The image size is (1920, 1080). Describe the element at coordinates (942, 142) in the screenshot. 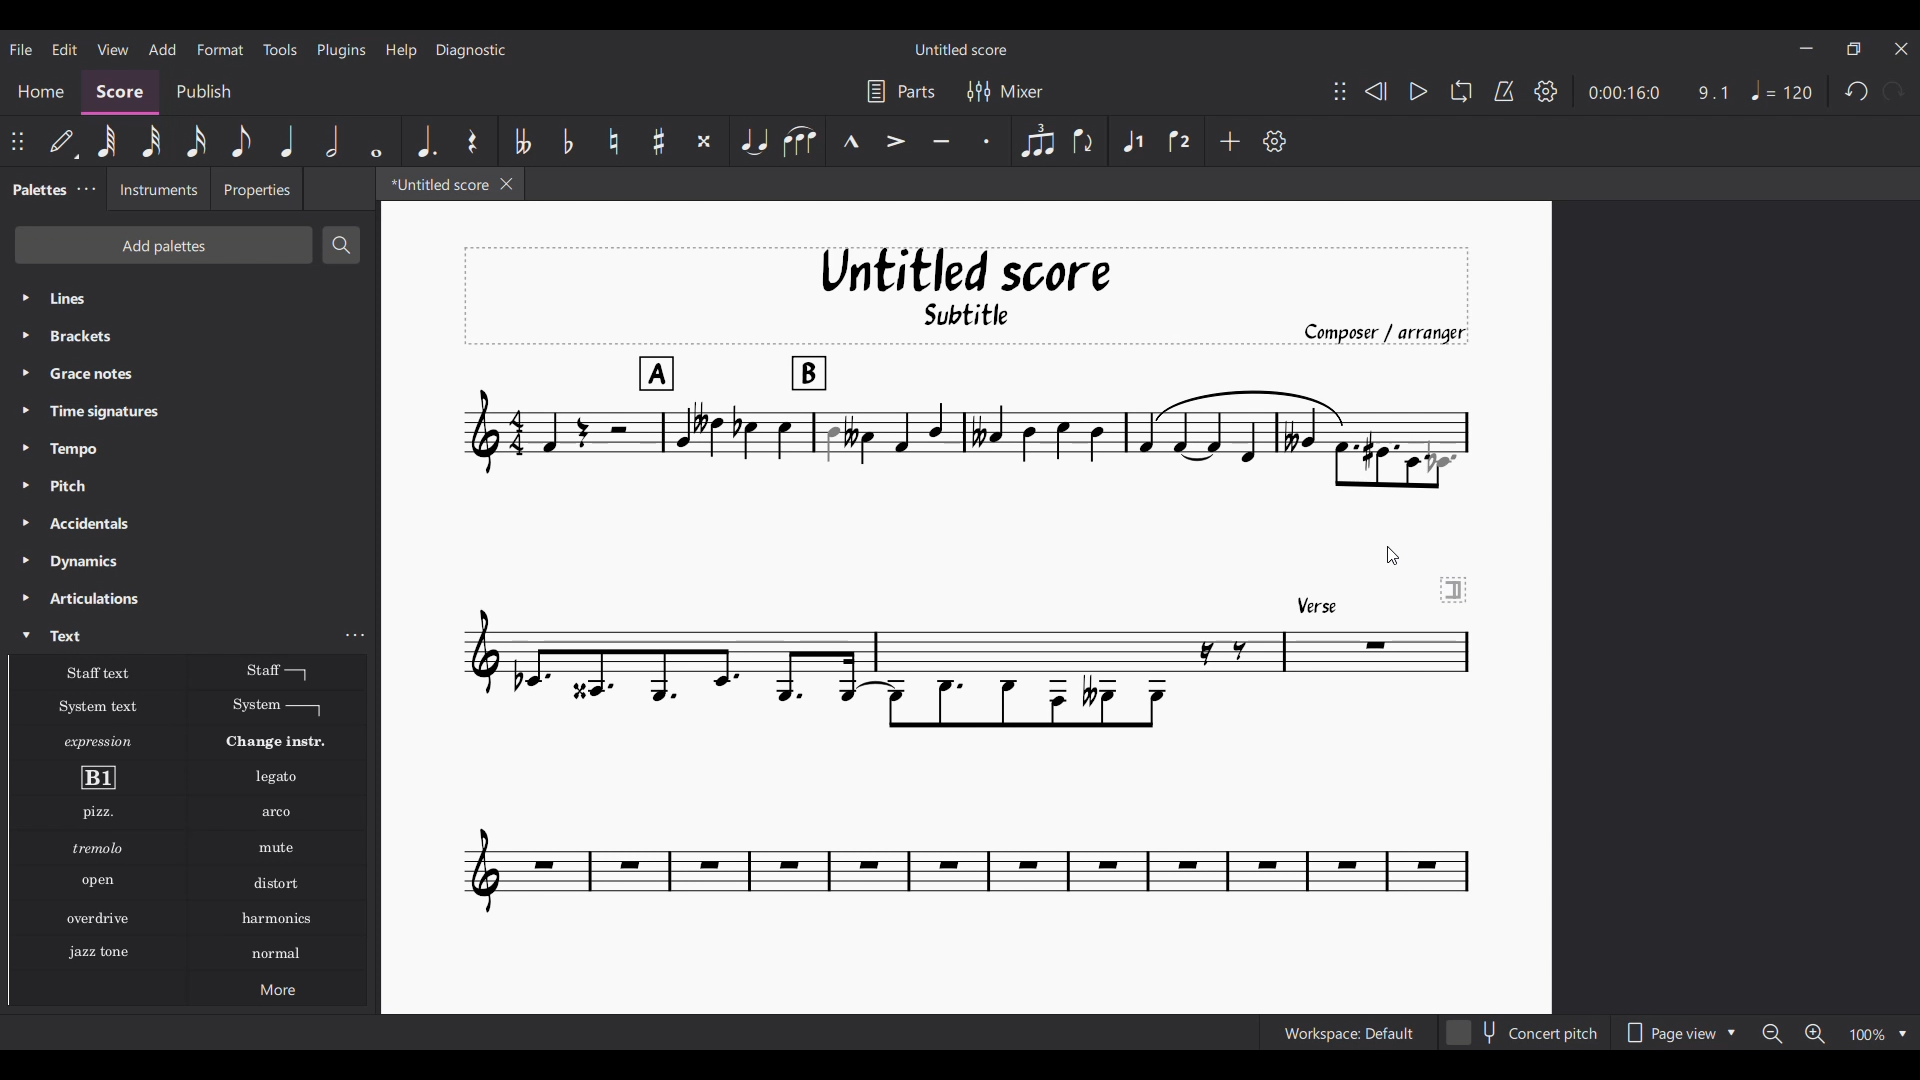

I see `Tenuto` at that location.